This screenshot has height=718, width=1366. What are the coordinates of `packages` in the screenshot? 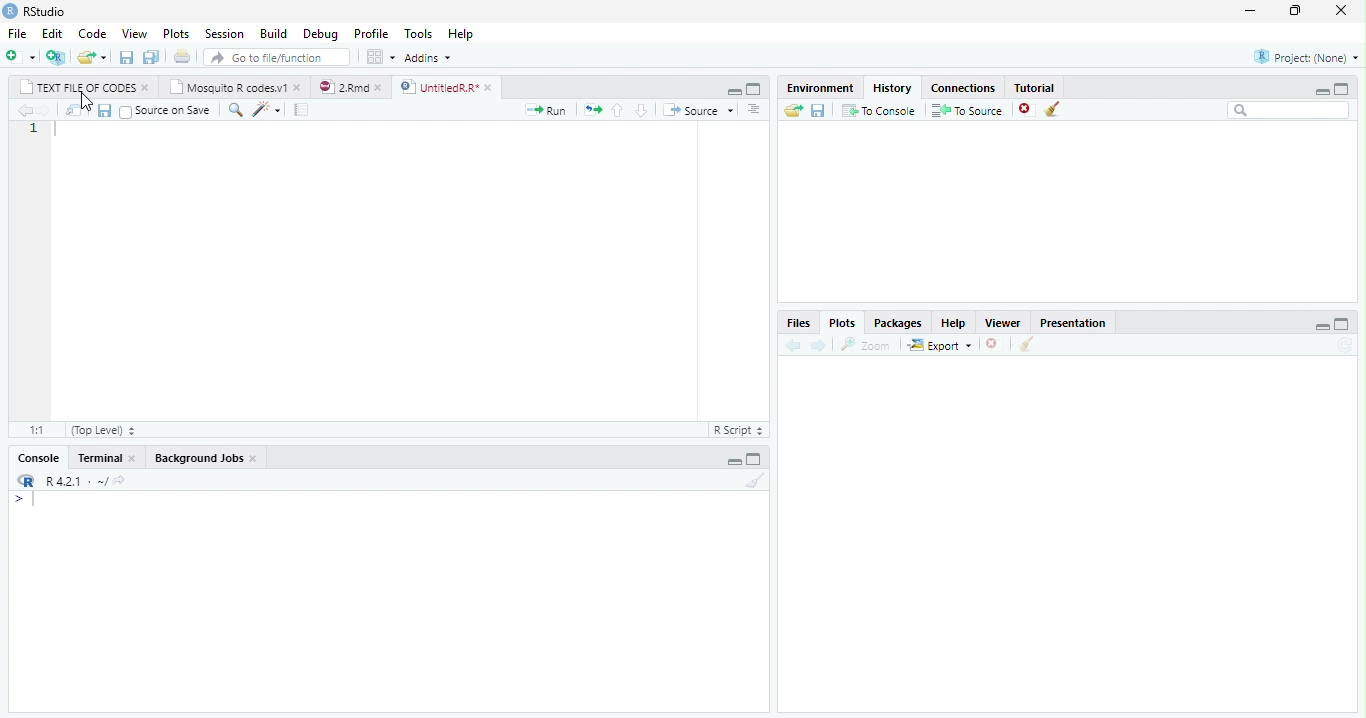 It's located at (898, 321).